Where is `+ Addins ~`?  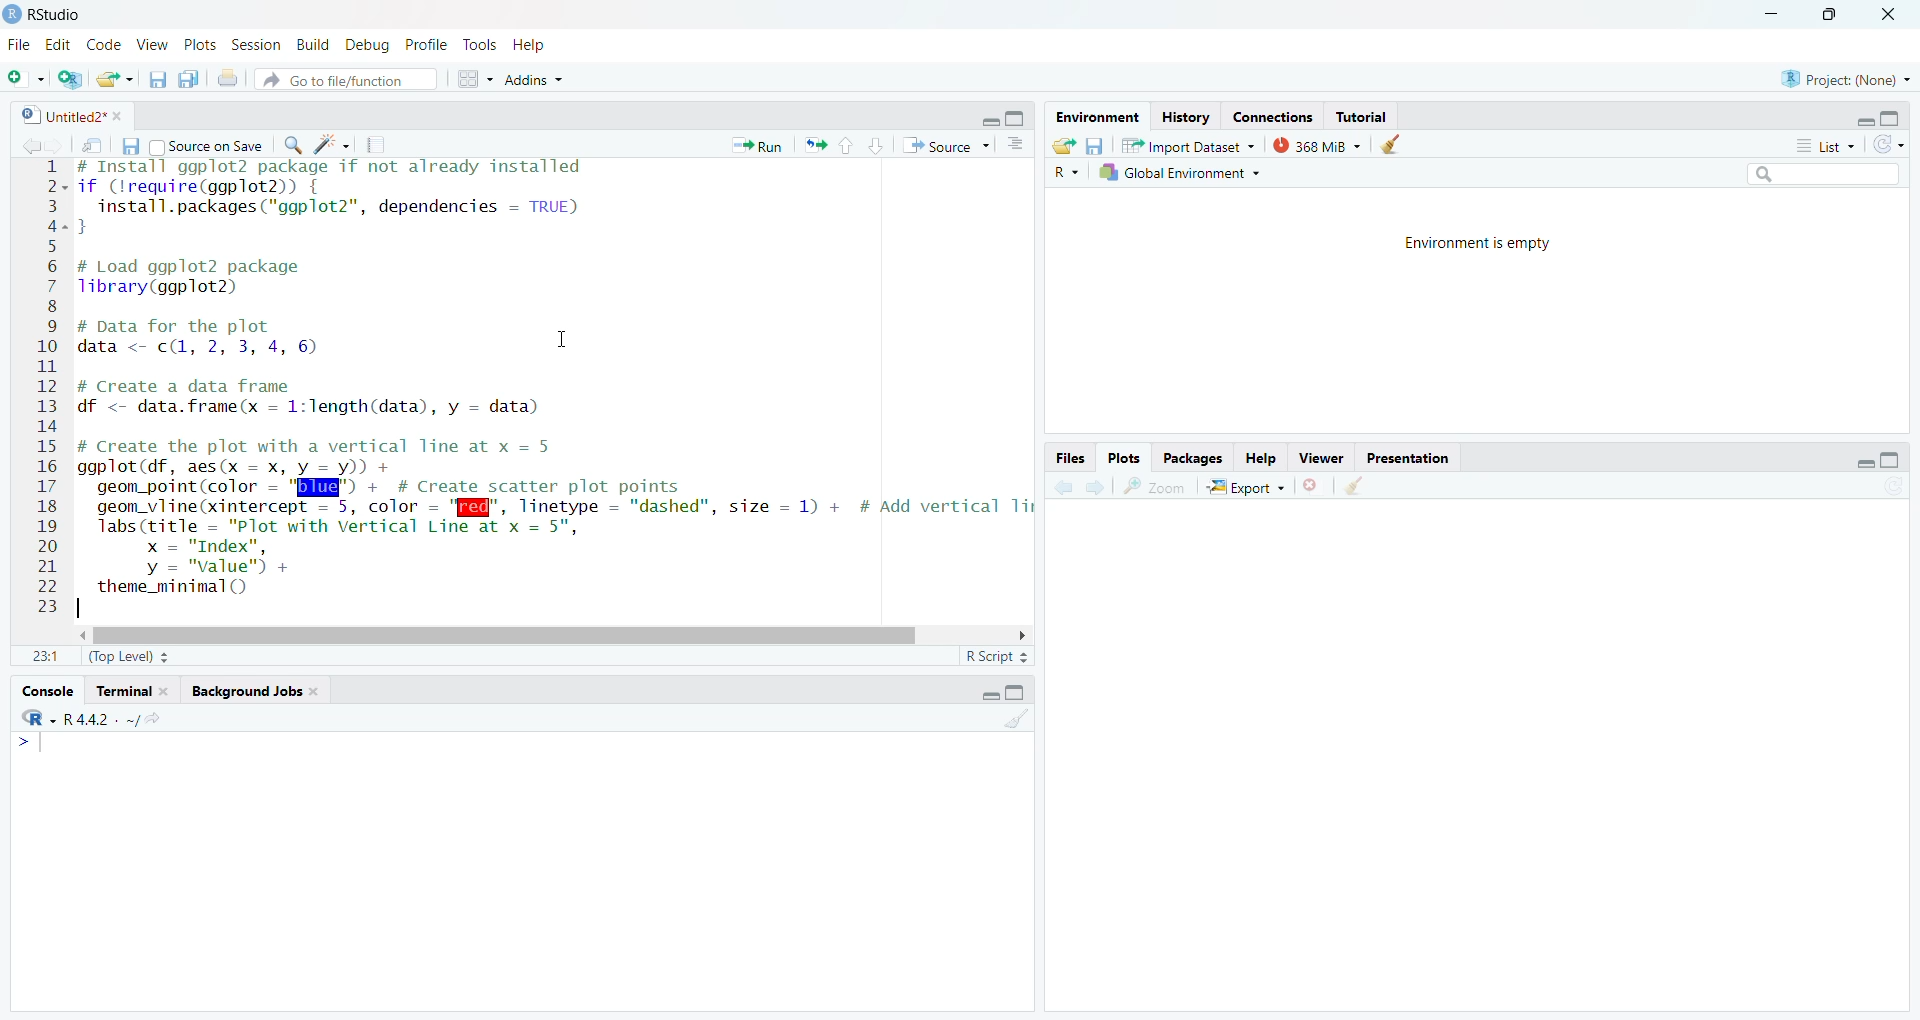 + Addins ~ is located at coordinates (542, 79).